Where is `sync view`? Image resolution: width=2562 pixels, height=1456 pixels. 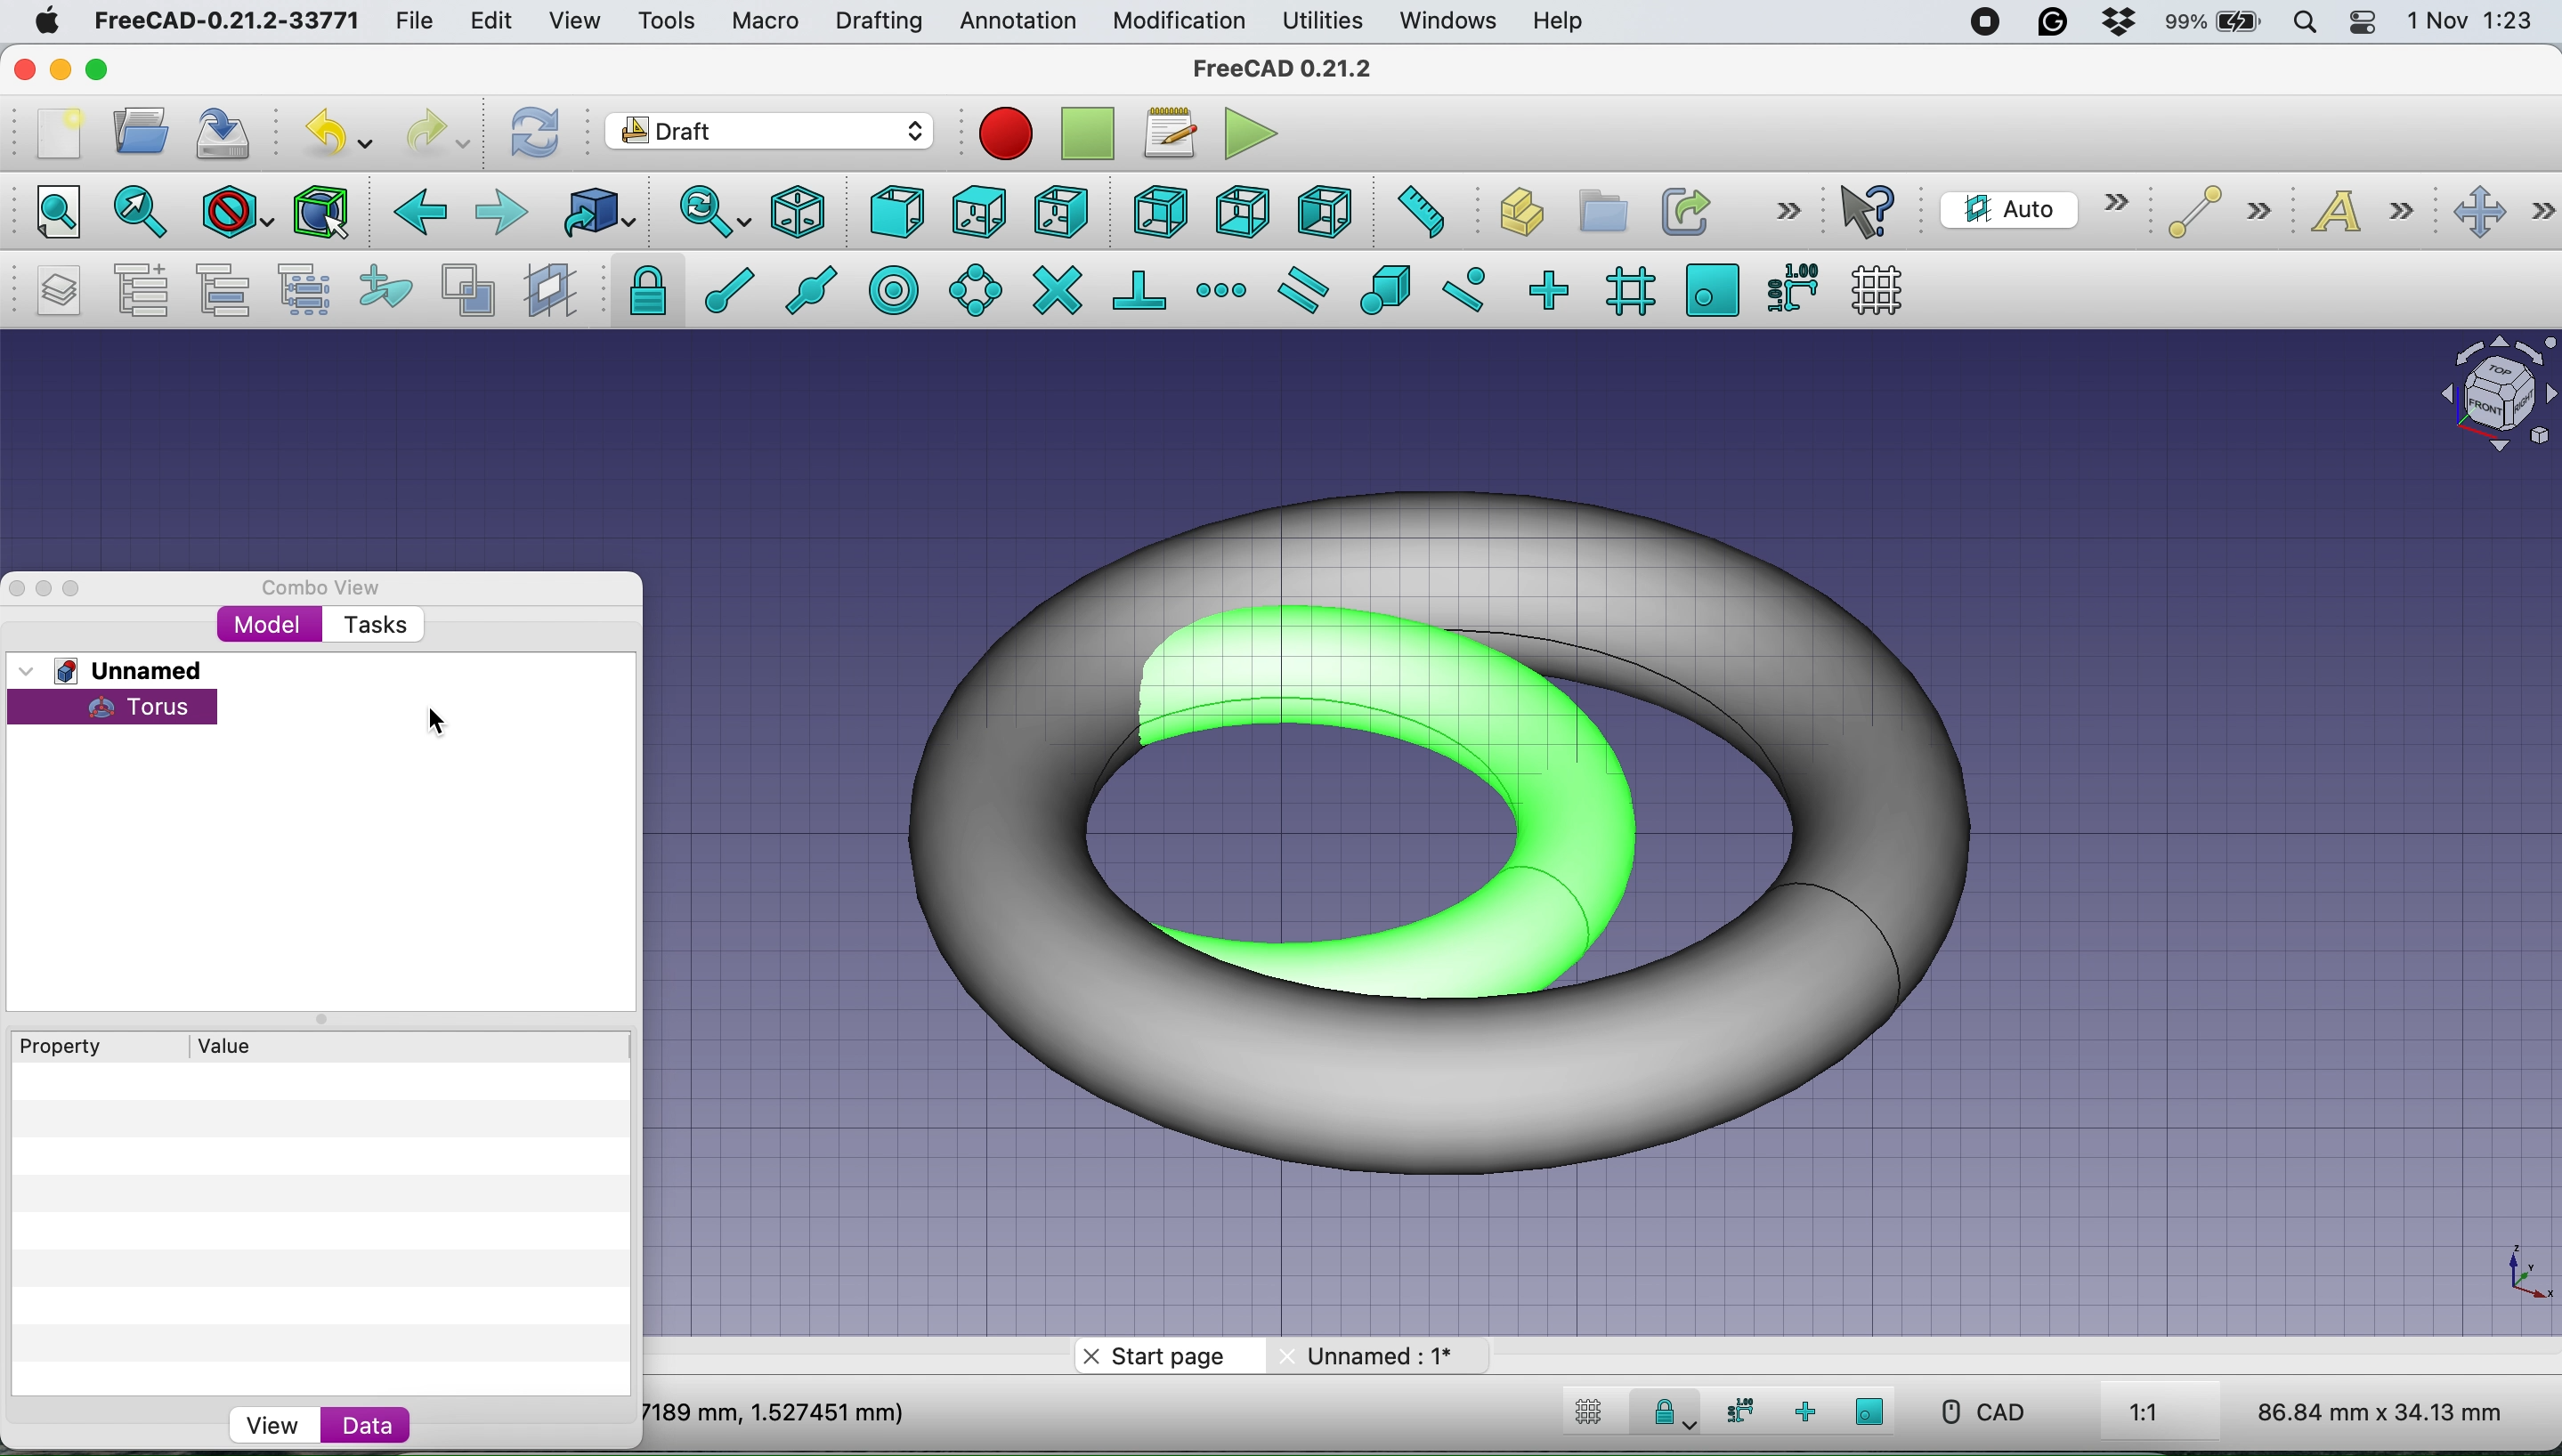 sync view is located at coordinates (713, 212).